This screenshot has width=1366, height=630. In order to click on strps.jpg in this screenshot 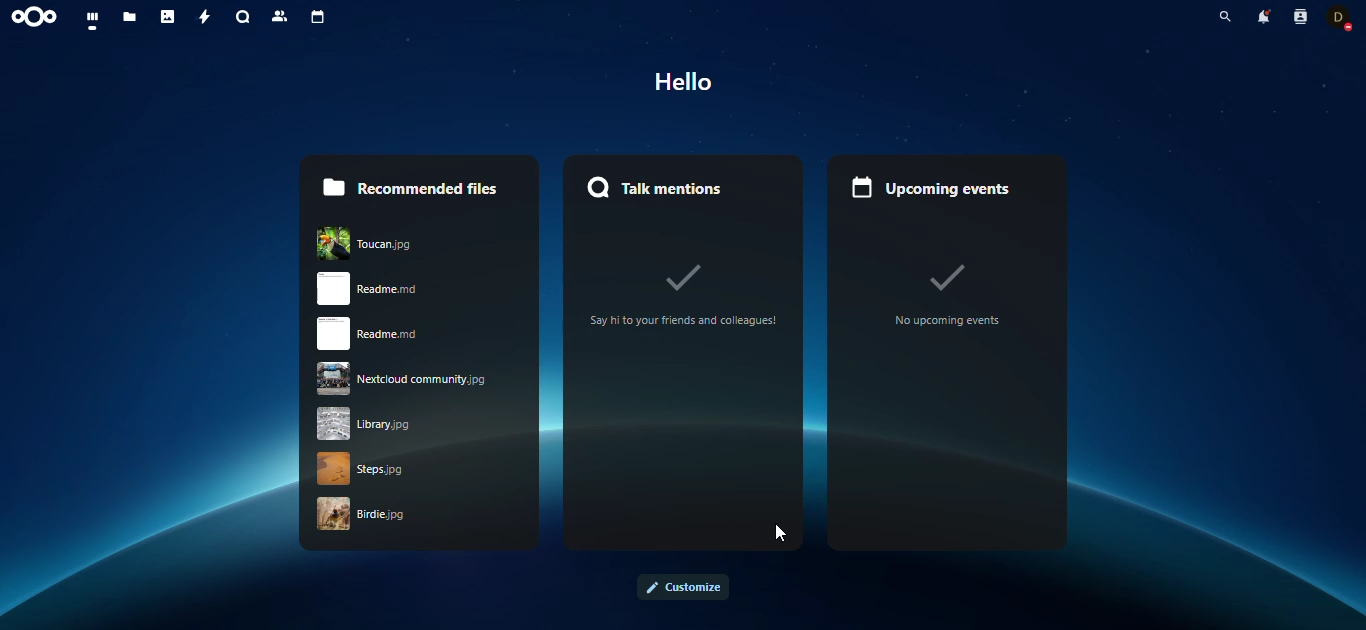, I will do `click(409, 469)`.